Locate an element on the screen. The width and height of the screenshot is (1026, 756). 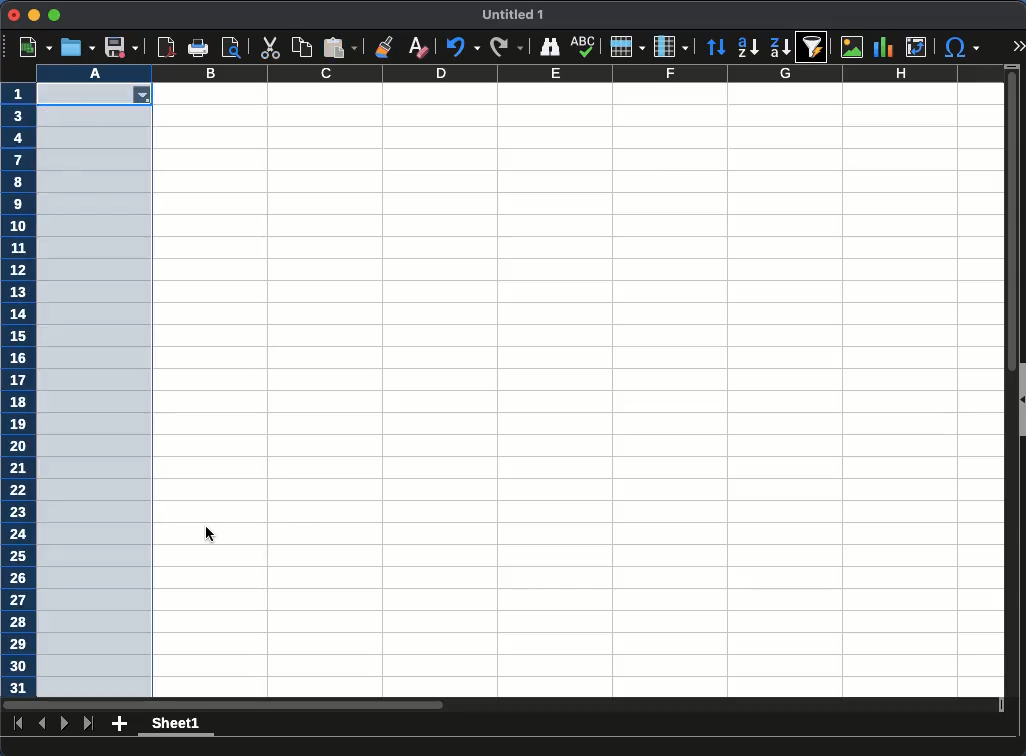
descending is located at coordinates (781, 48).